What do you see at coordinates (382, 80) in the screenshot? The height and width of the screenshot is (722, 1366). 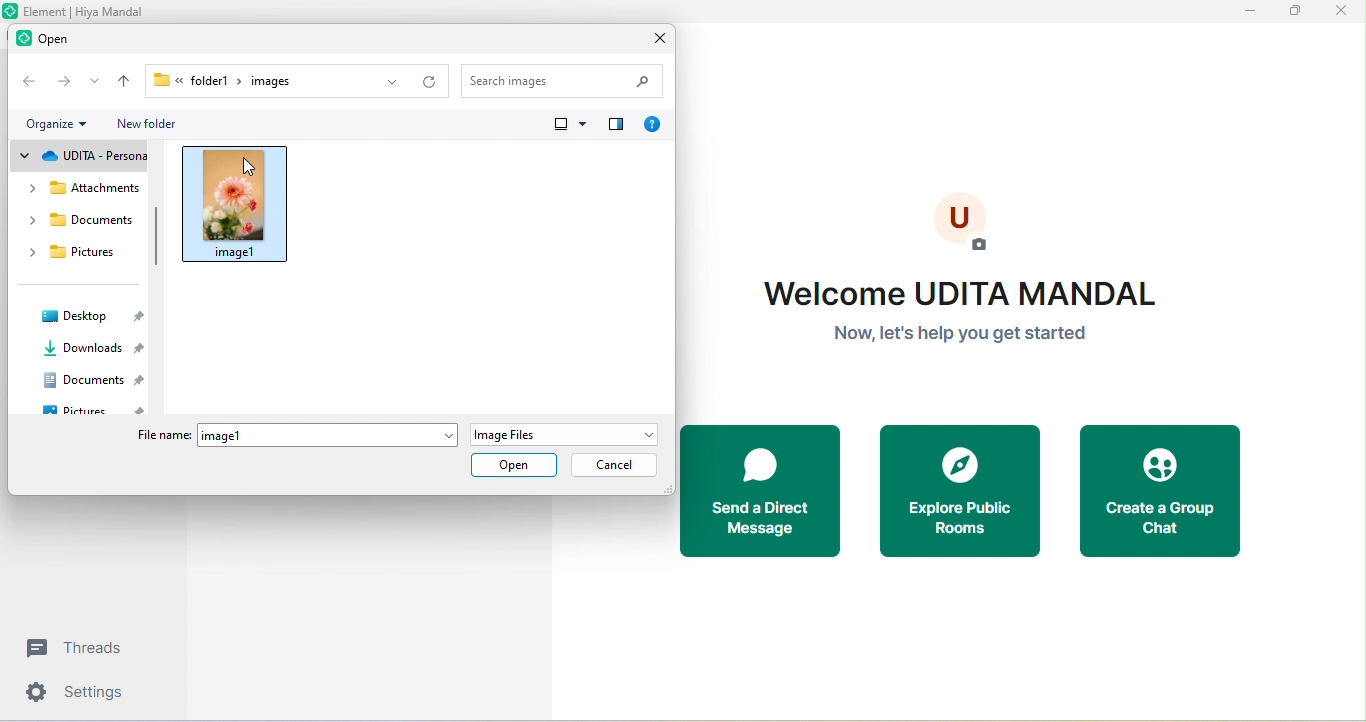 I see `previous location` at bounding box center [382, 80].